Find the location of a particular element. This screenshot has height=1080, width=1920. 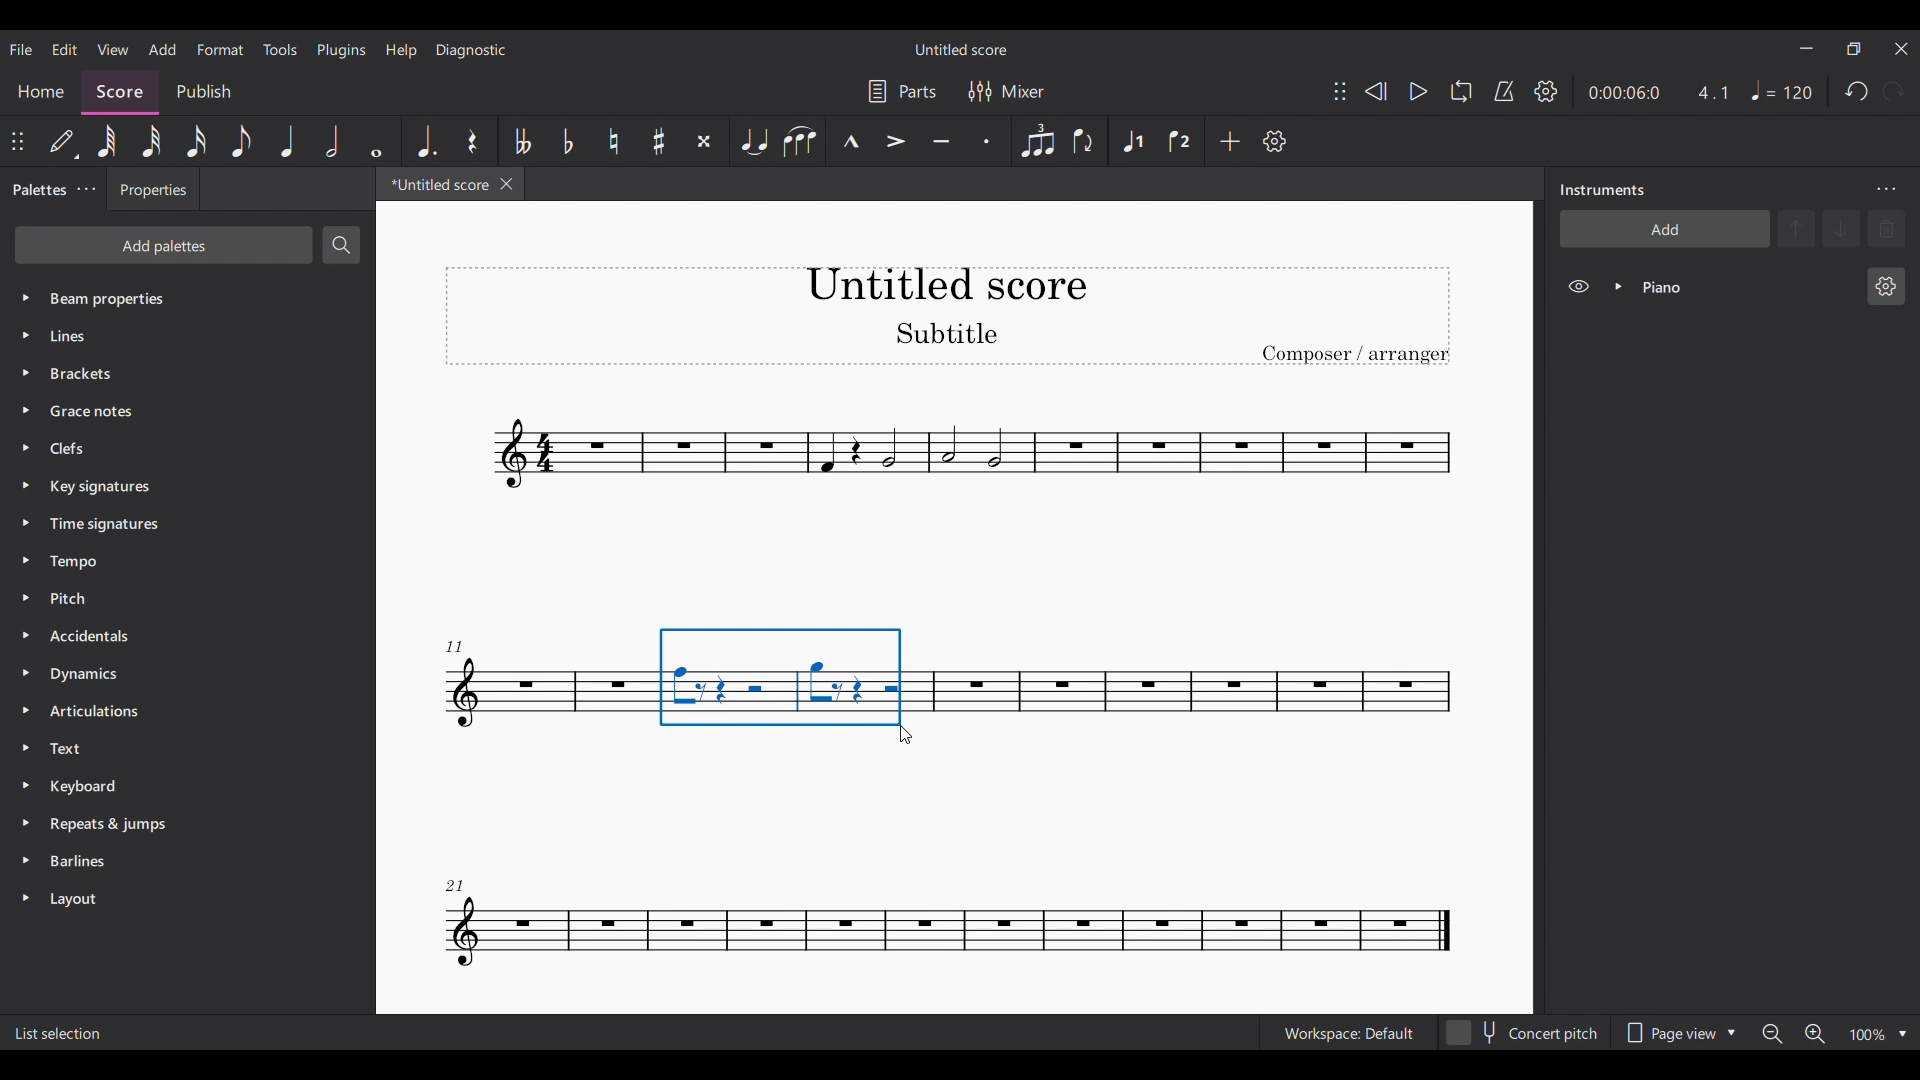

Current instrument is located at coordinates (1746, 287).